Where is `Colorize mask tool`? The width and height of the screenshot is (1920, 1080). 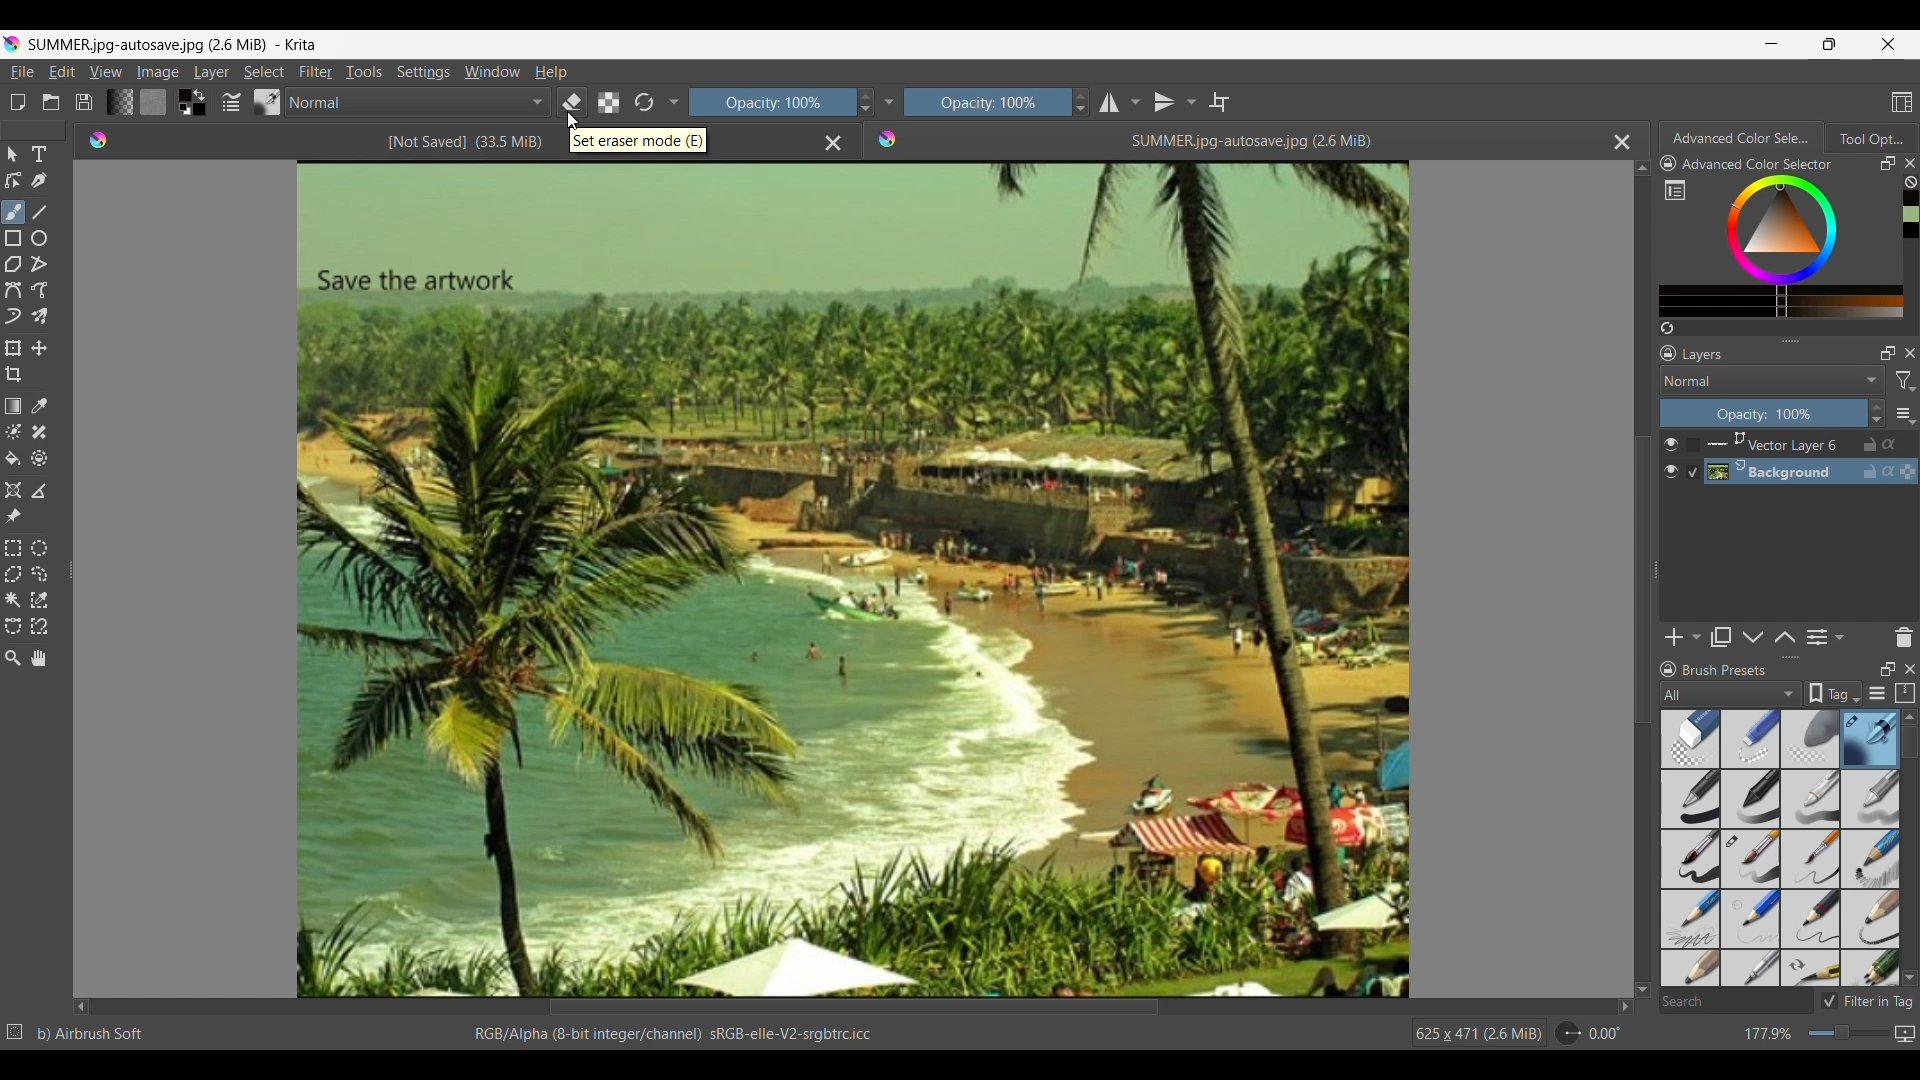 Colorize mask tool is located at coordinates (14, 431).